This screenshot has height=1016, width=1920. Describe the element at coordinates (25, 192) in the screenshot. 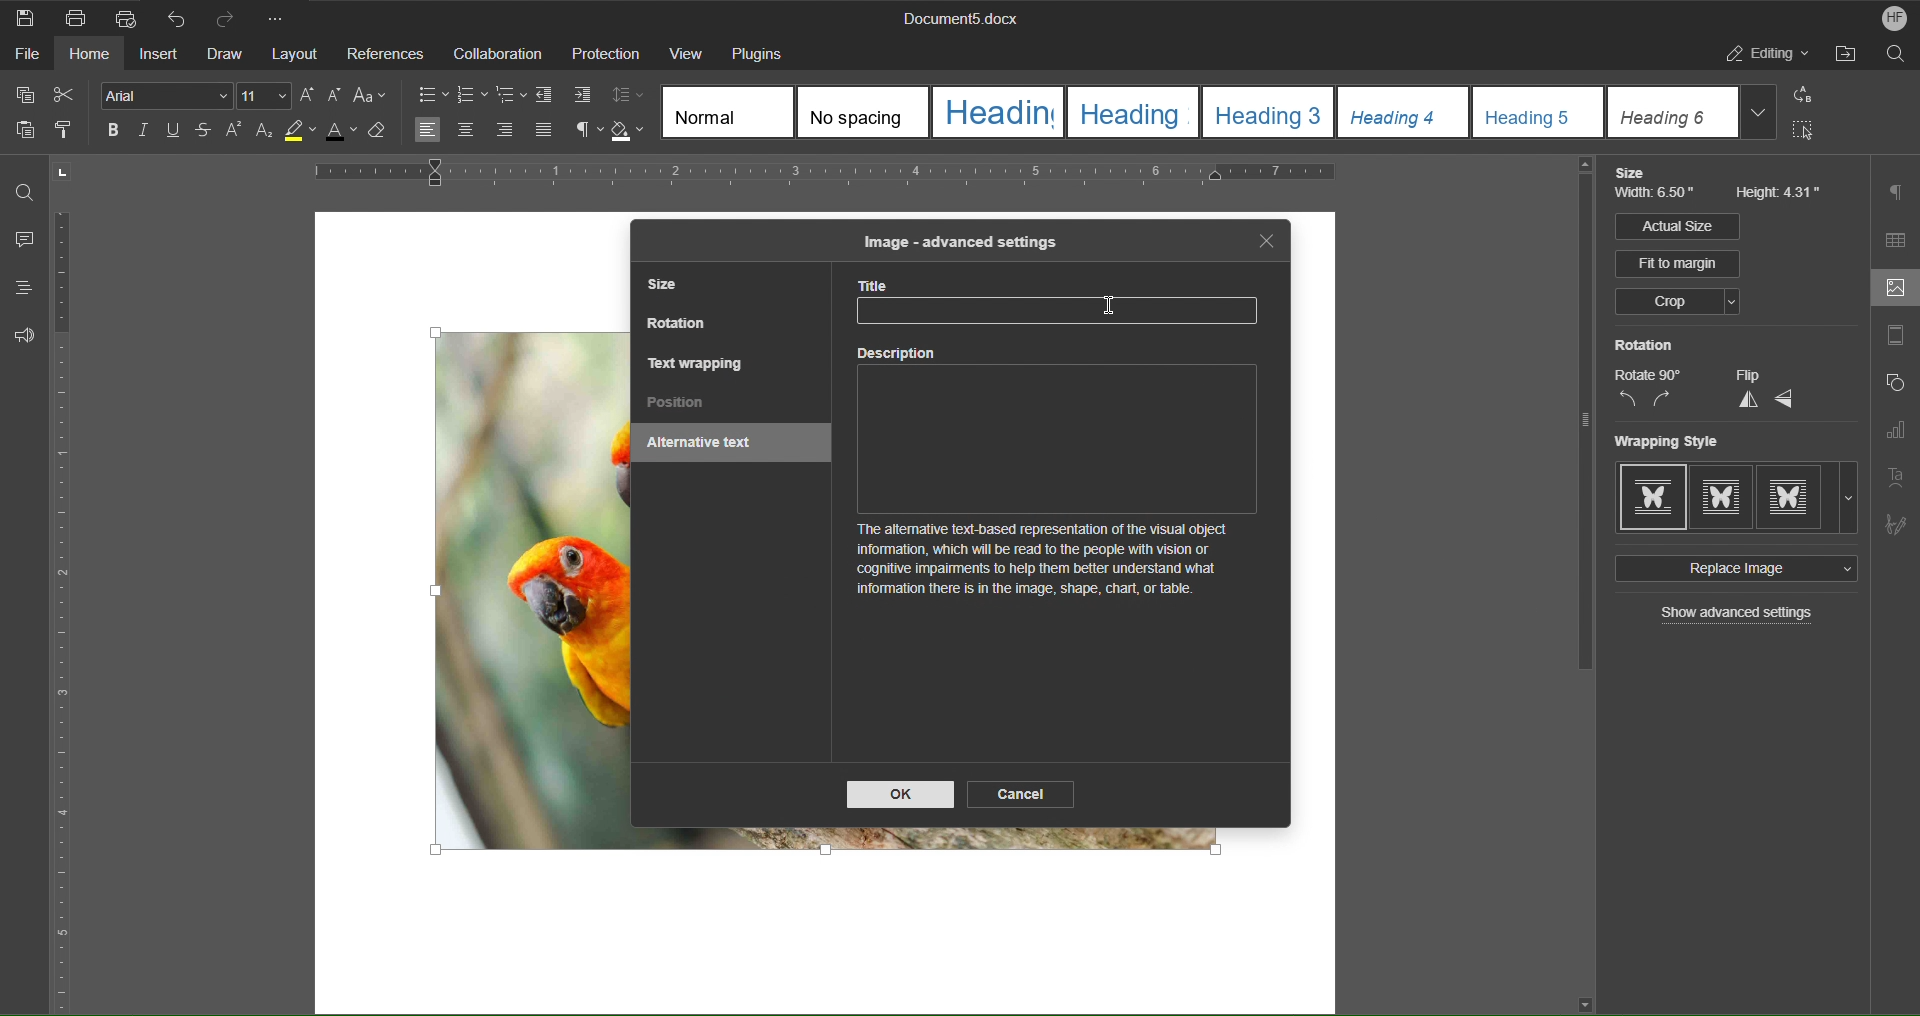

I see `Find` at that location.